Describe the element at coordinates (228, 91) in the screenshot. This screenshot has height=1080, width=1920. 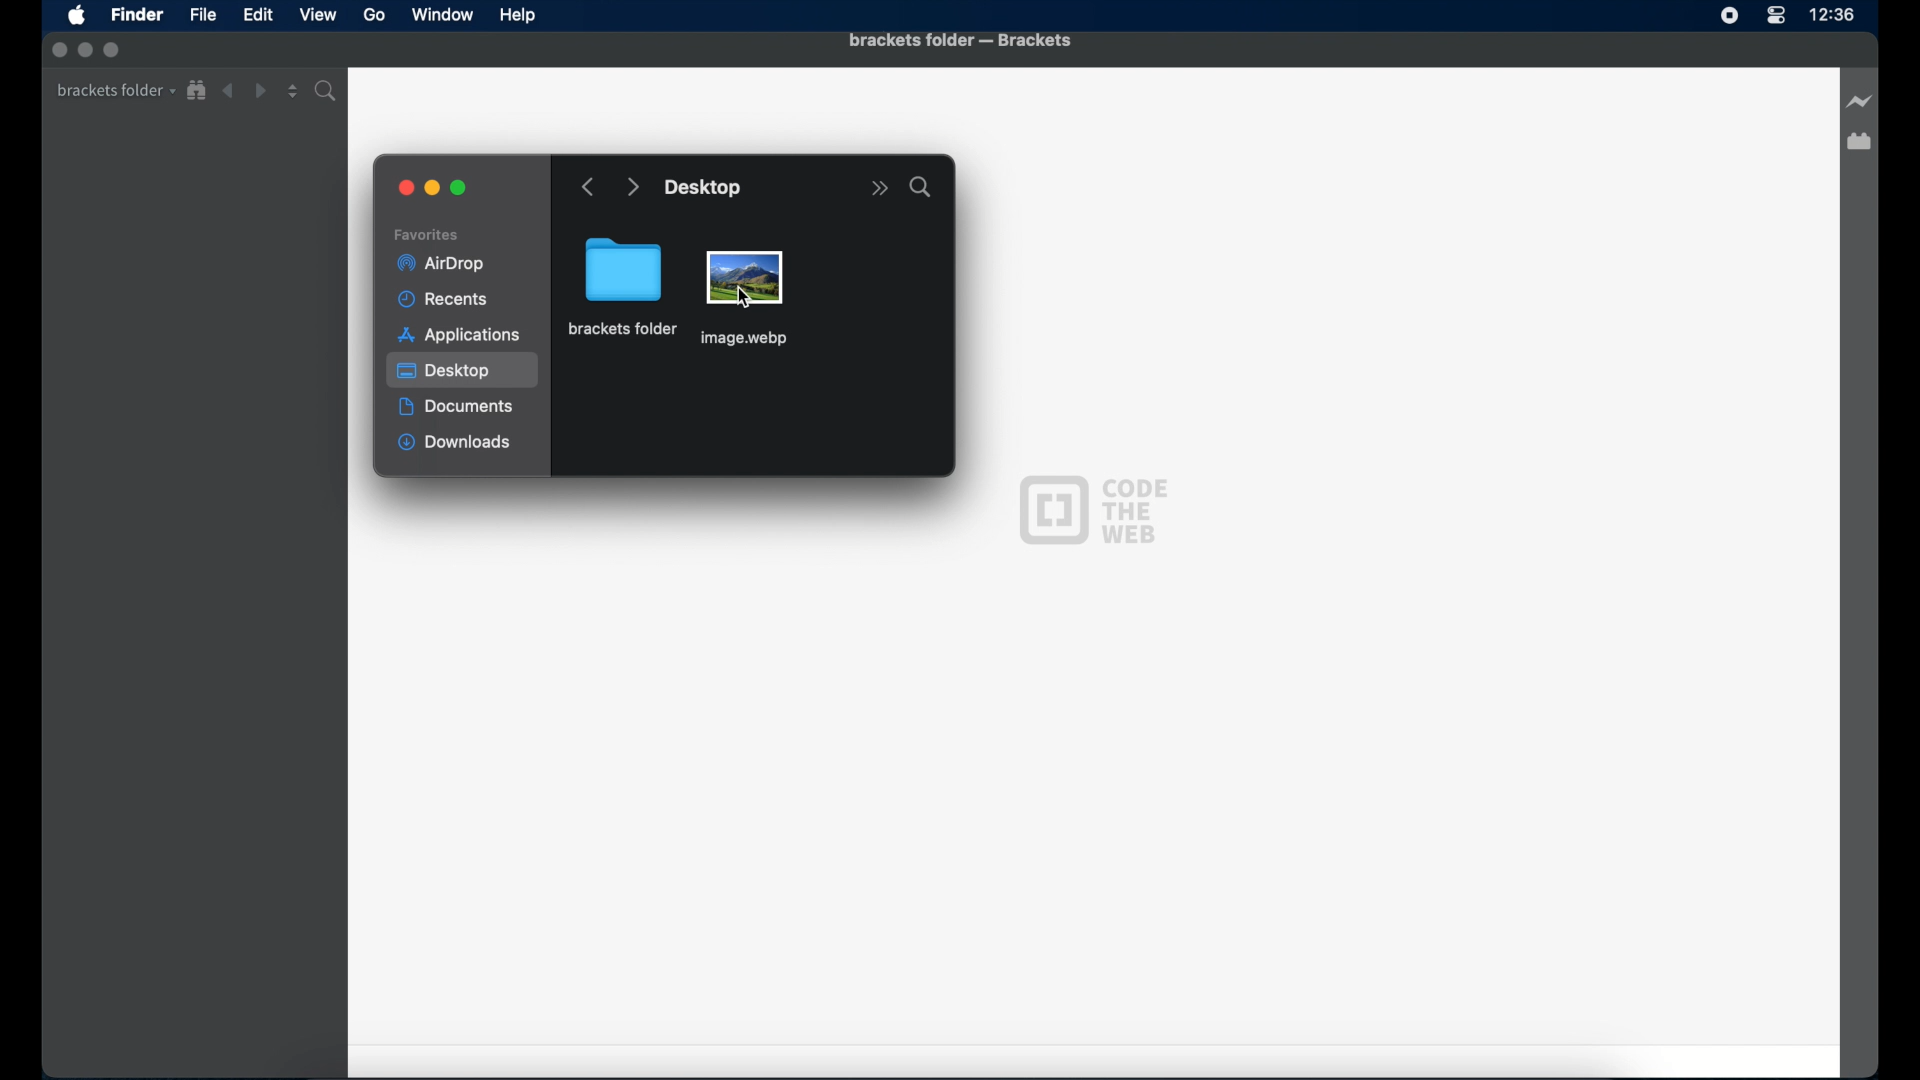
I see `back` at that location.